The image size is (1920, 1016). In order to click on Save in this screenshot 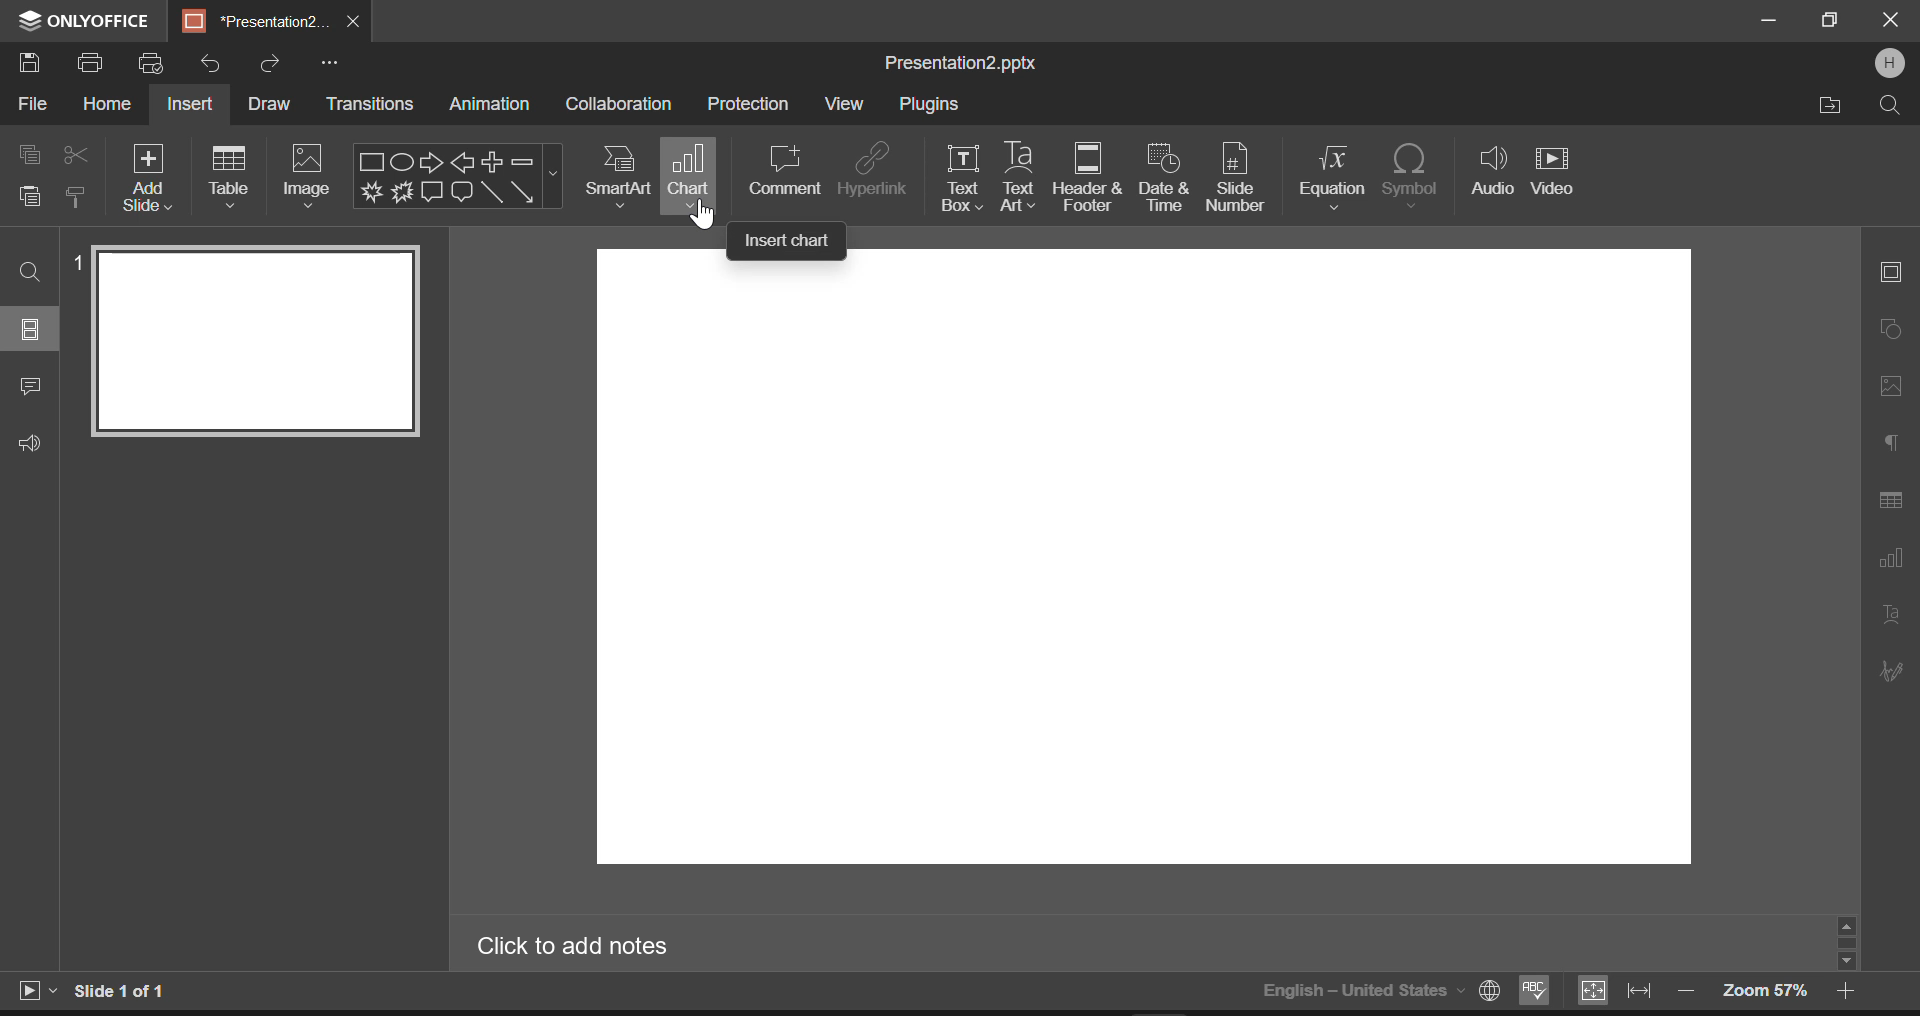, I will do `click(34, 64)`.